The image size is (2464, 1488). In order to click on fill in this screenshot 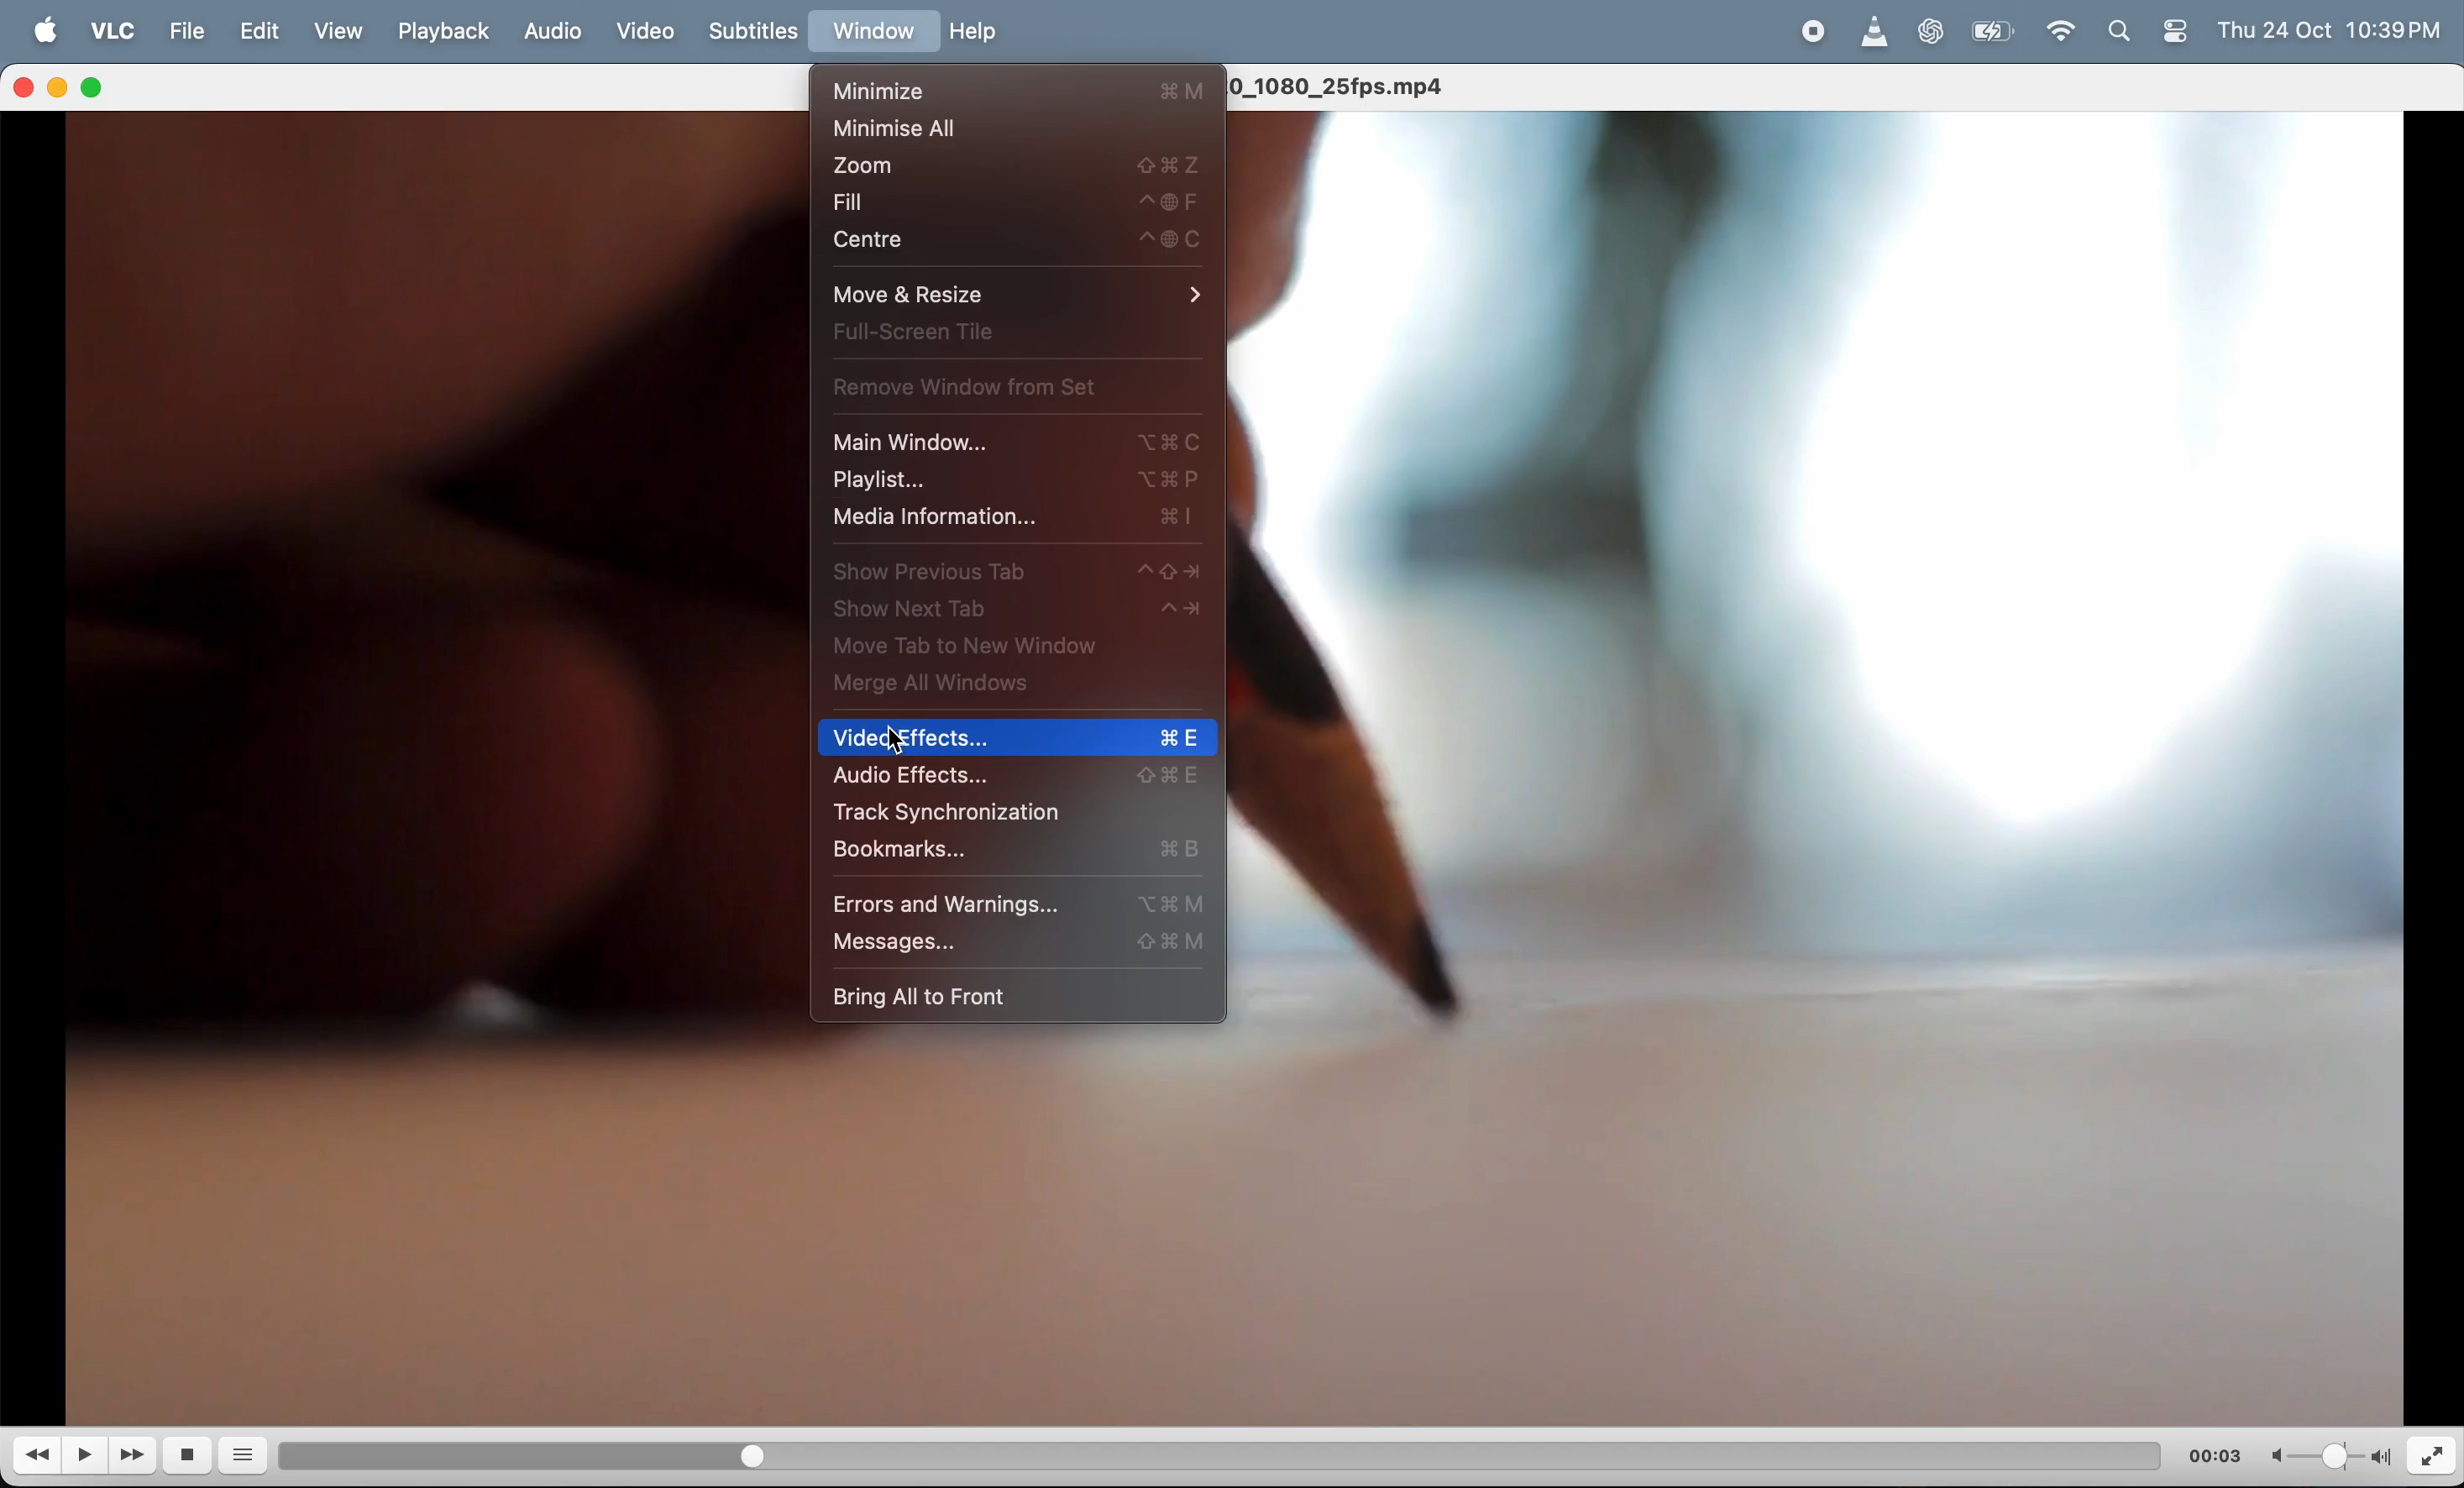, I will do `click(1015, 203)`.